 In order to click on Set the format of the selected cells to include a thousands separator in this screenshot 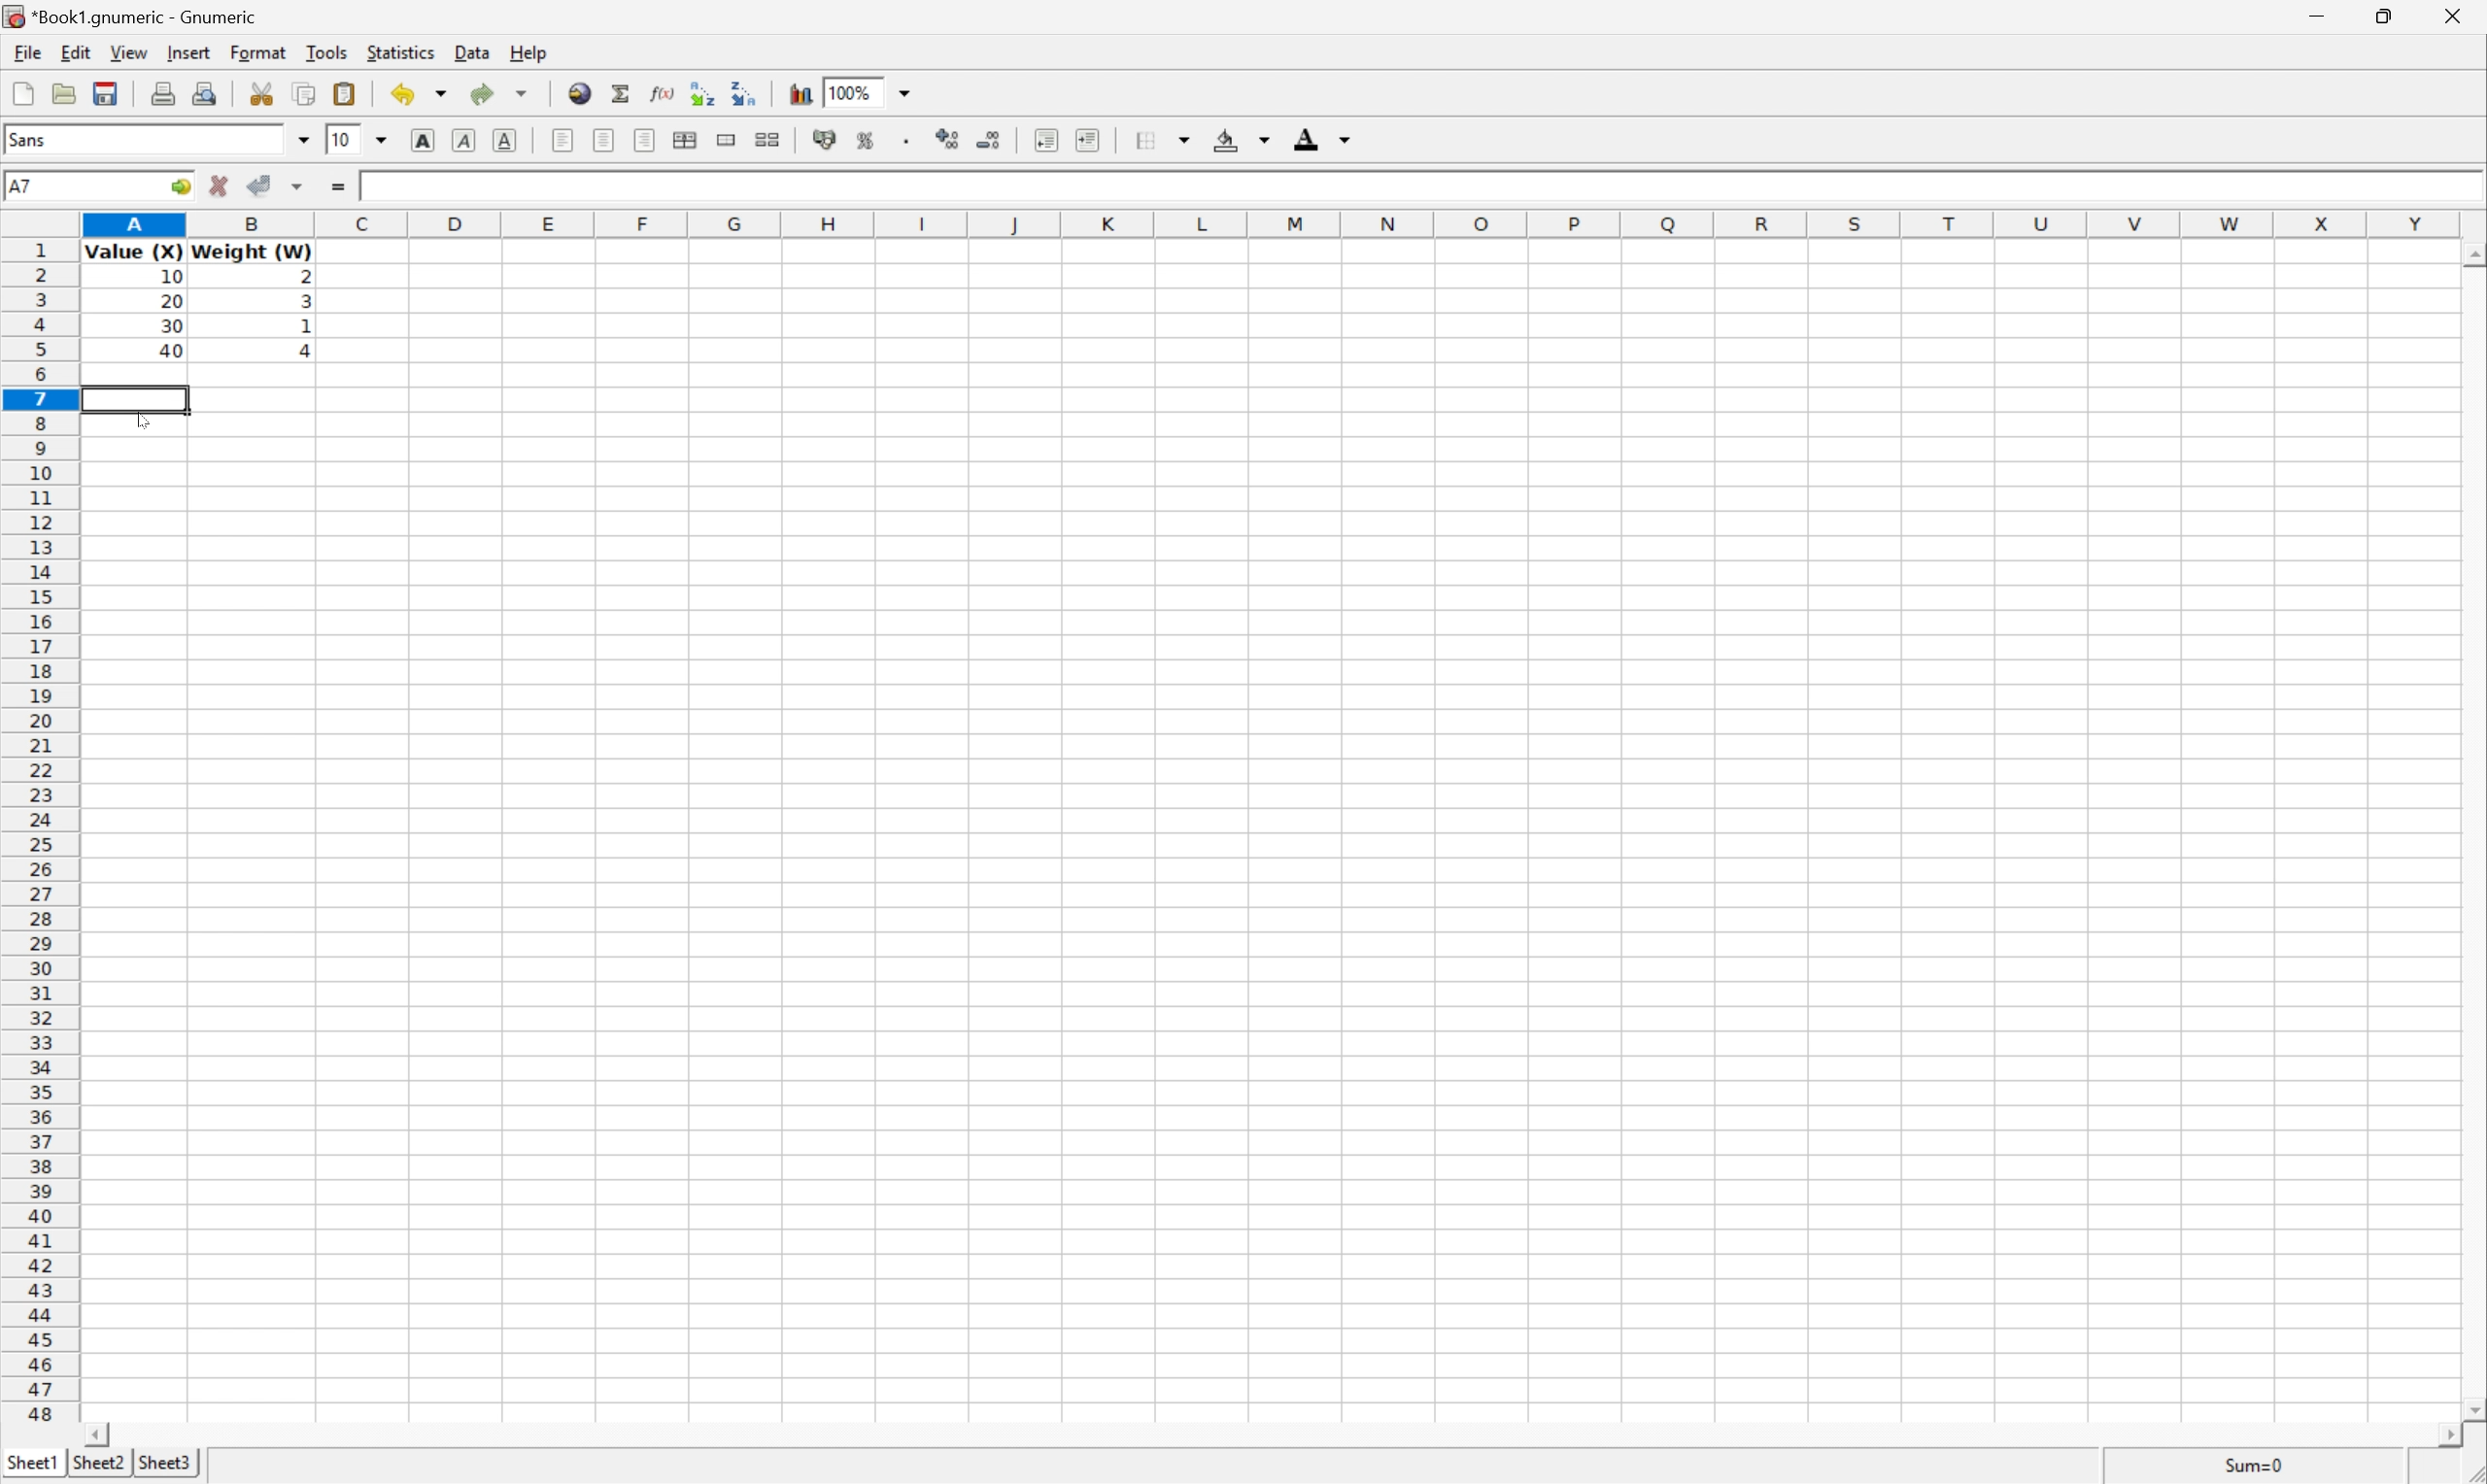, I will do `click(905, 141)`.